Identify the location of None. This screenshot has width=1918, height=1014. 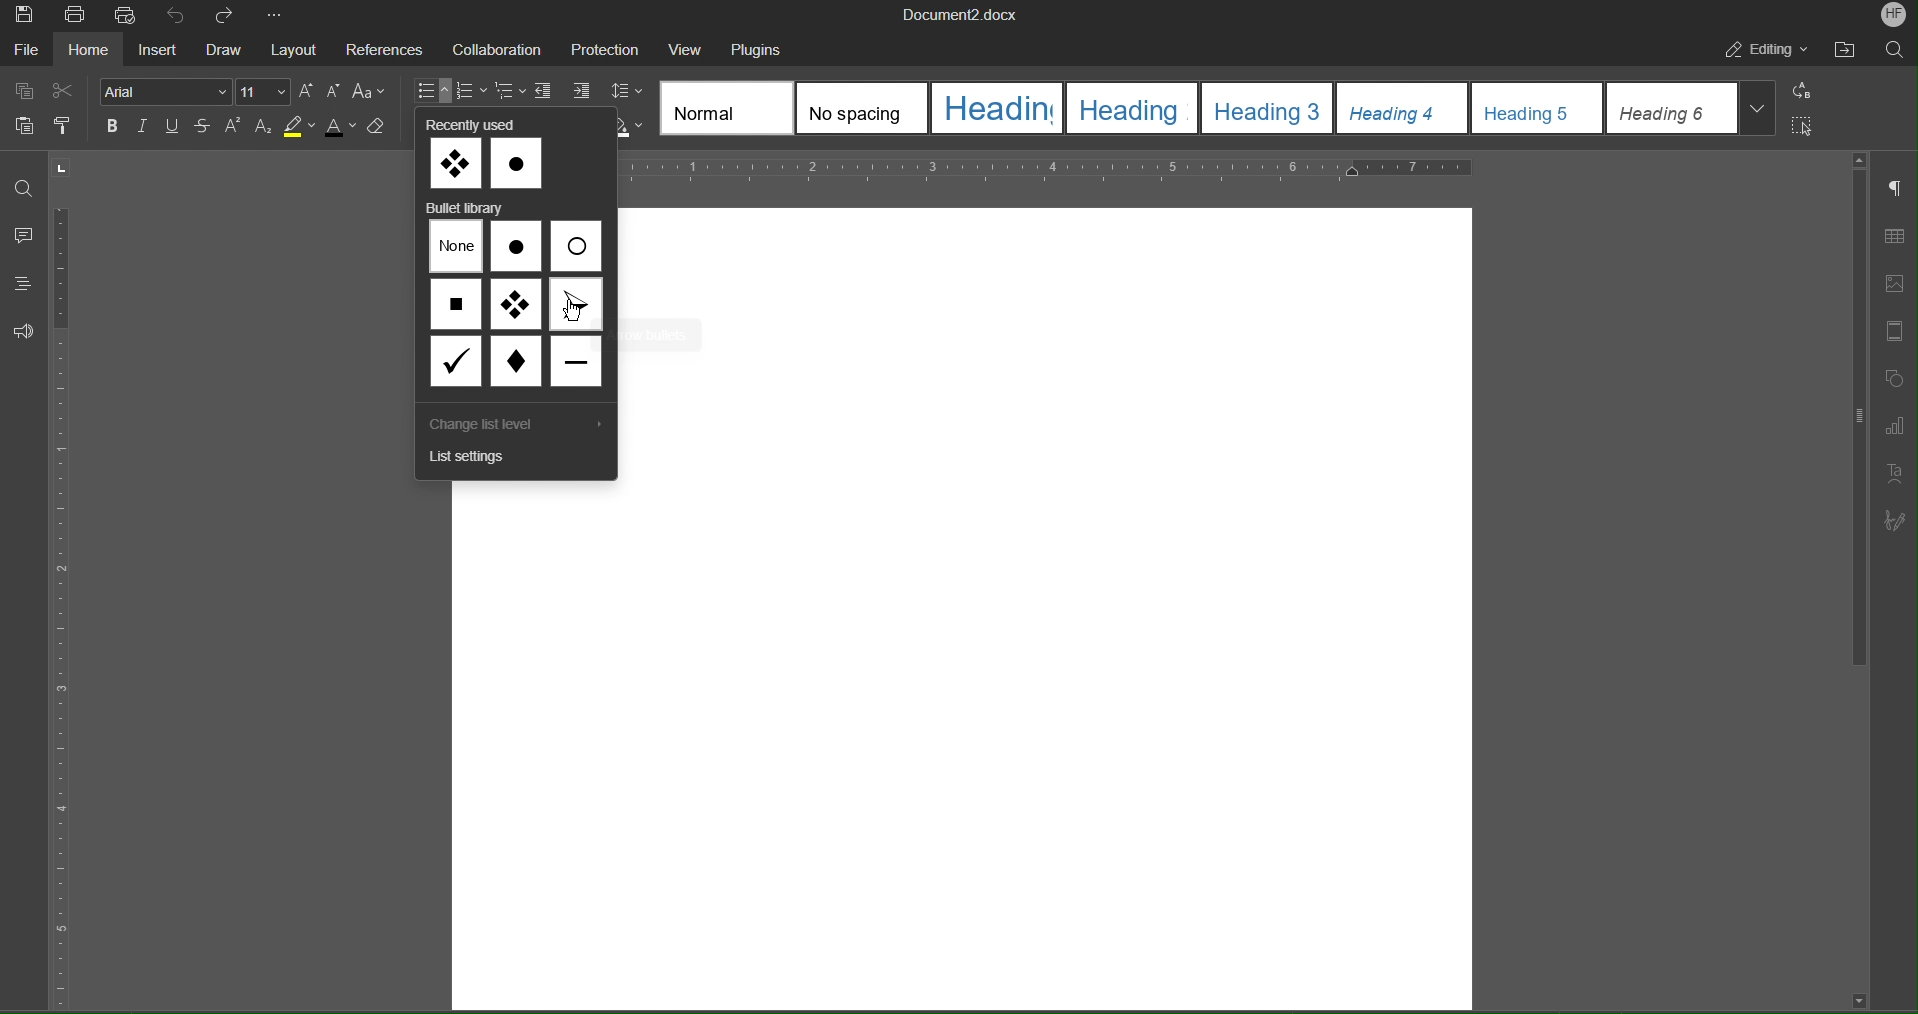
(457, 248).